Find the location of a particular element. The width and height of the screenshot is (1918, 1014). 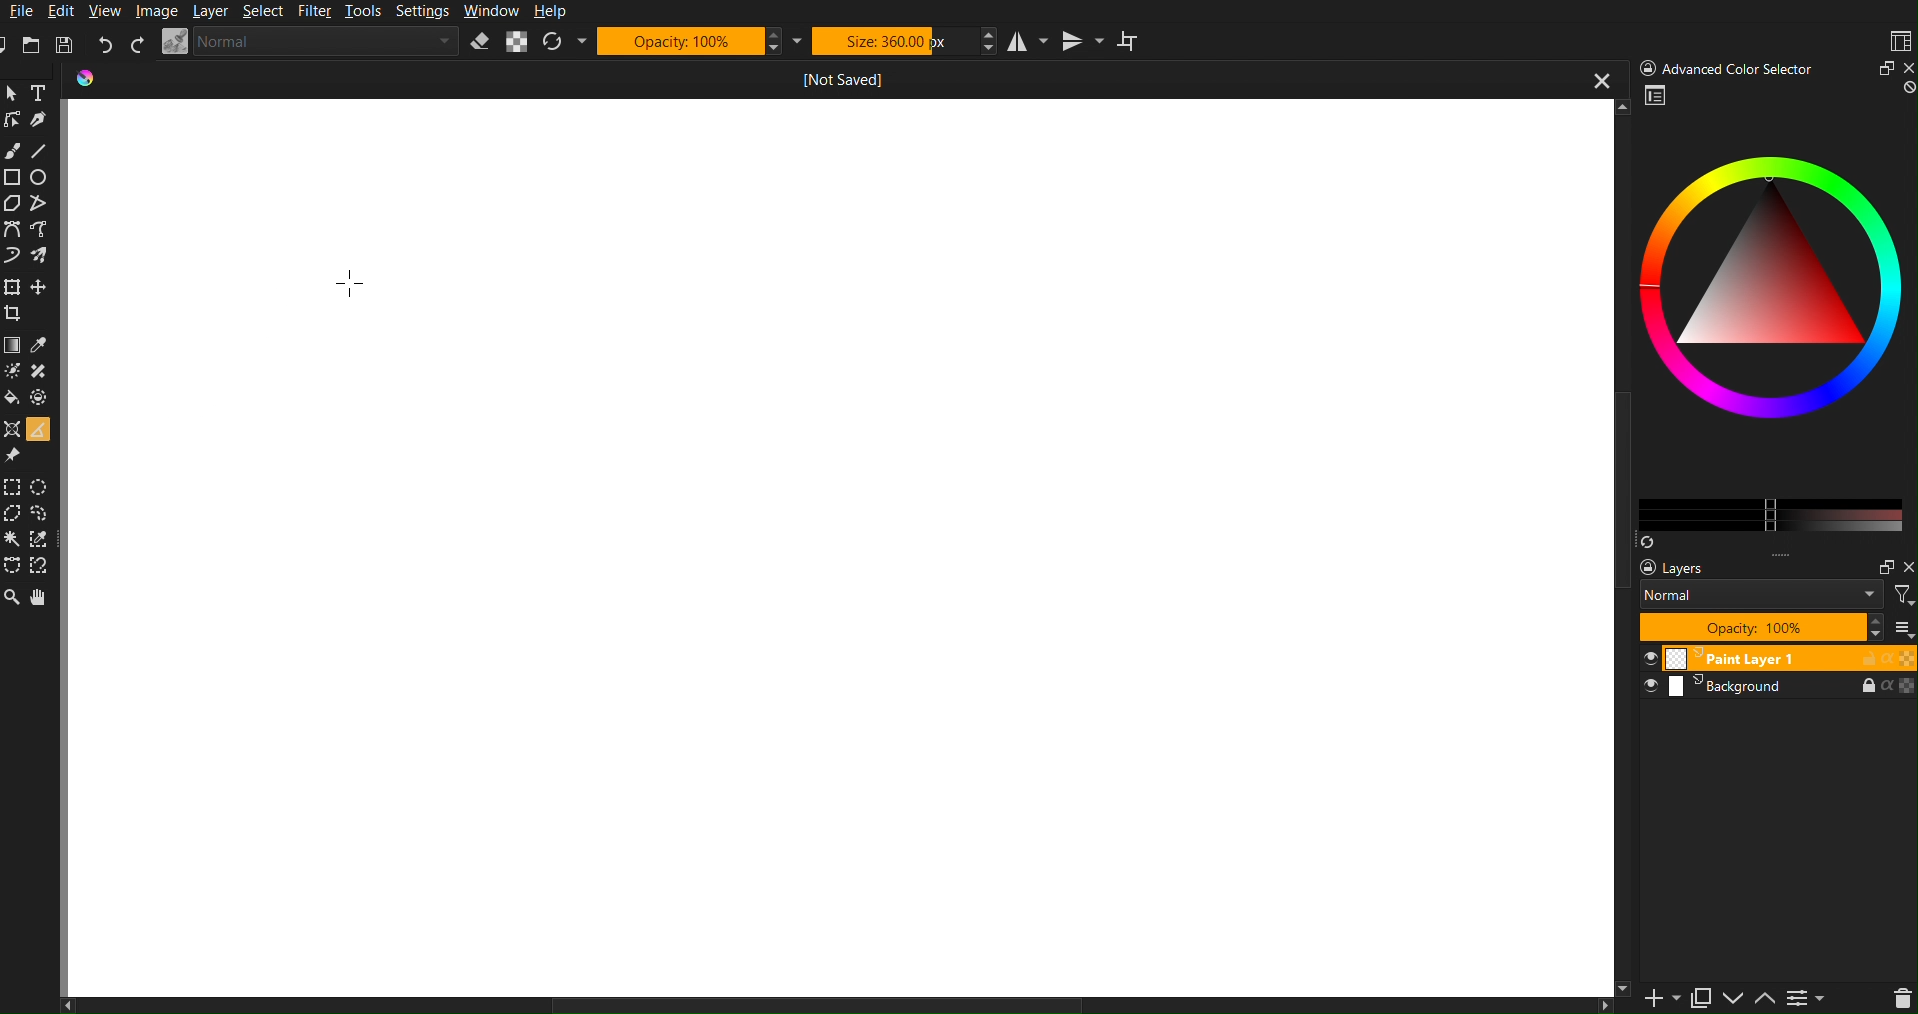

Opacity is located at coordinates (701, 40).